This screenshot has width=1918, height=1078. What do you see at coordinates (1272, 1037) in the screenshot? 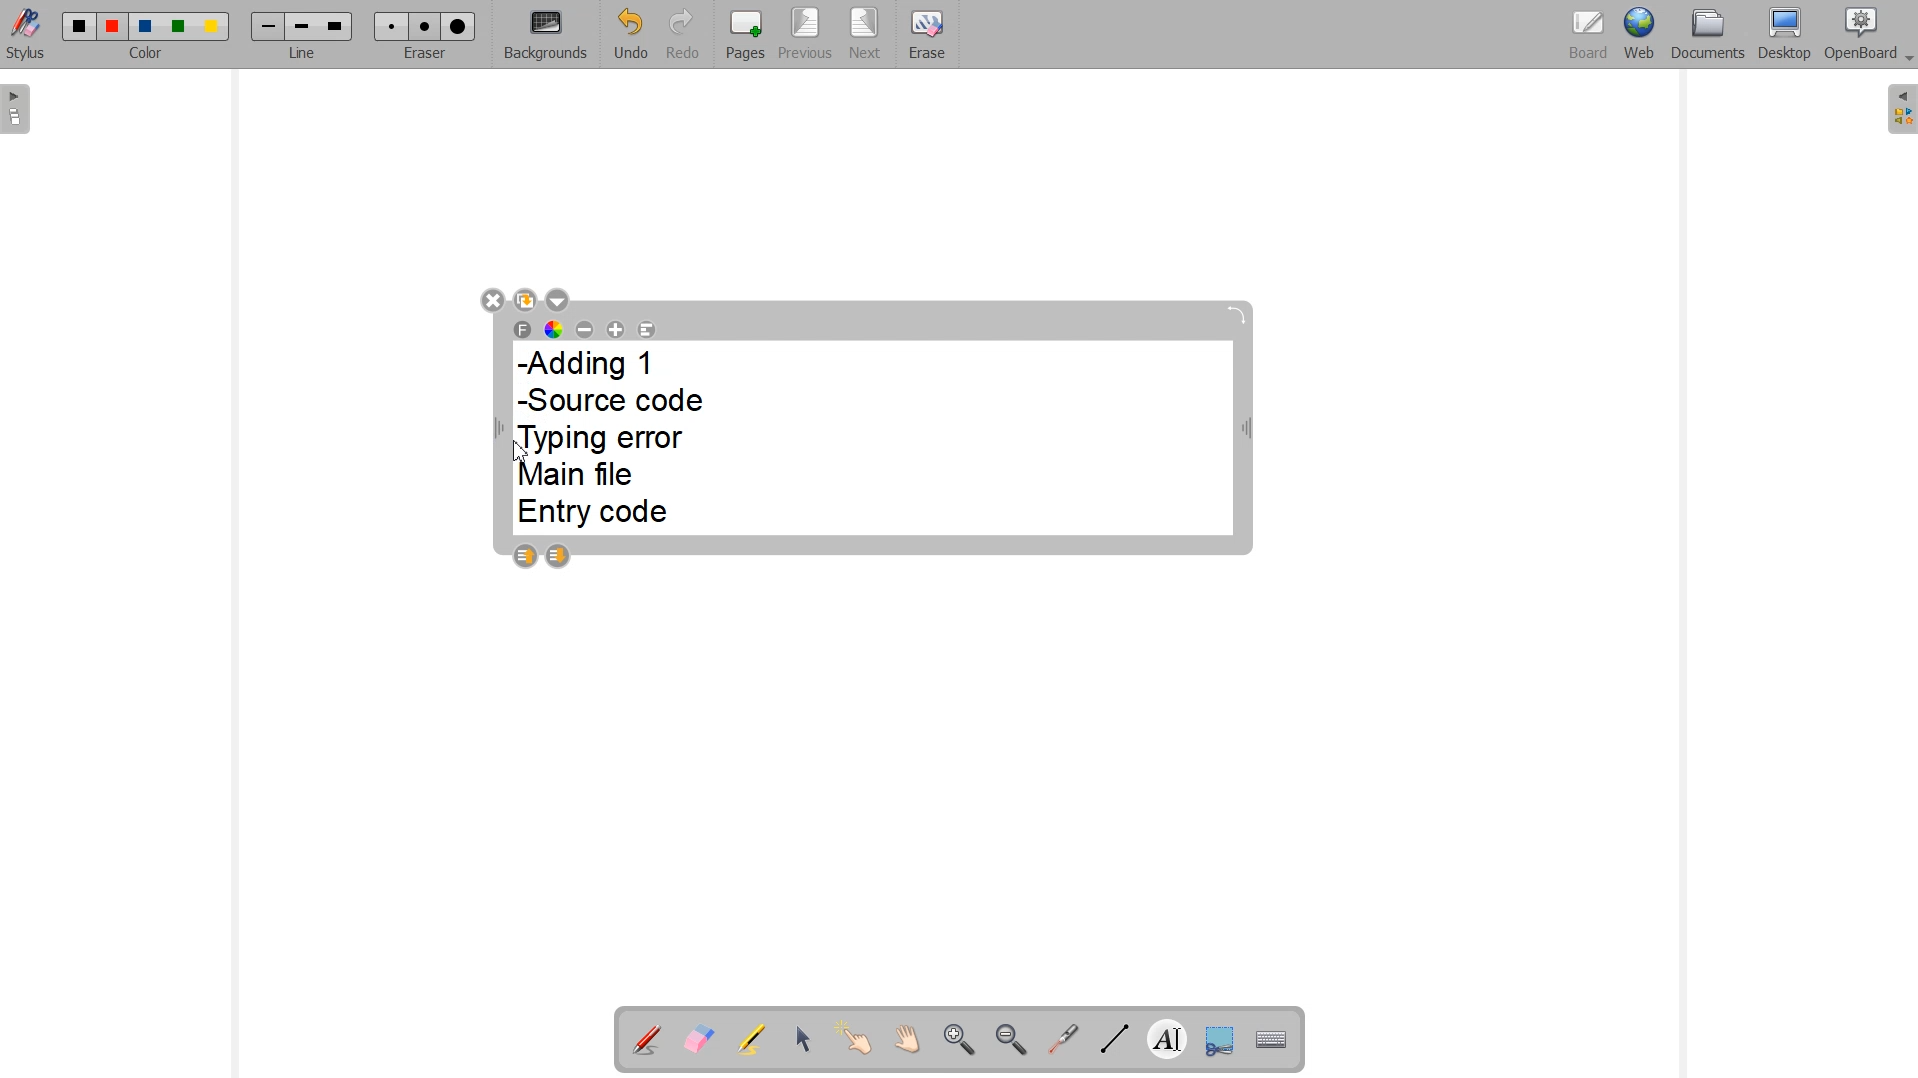
I see `Display virtual keyboard ` at bounding box center [1272, 1037].